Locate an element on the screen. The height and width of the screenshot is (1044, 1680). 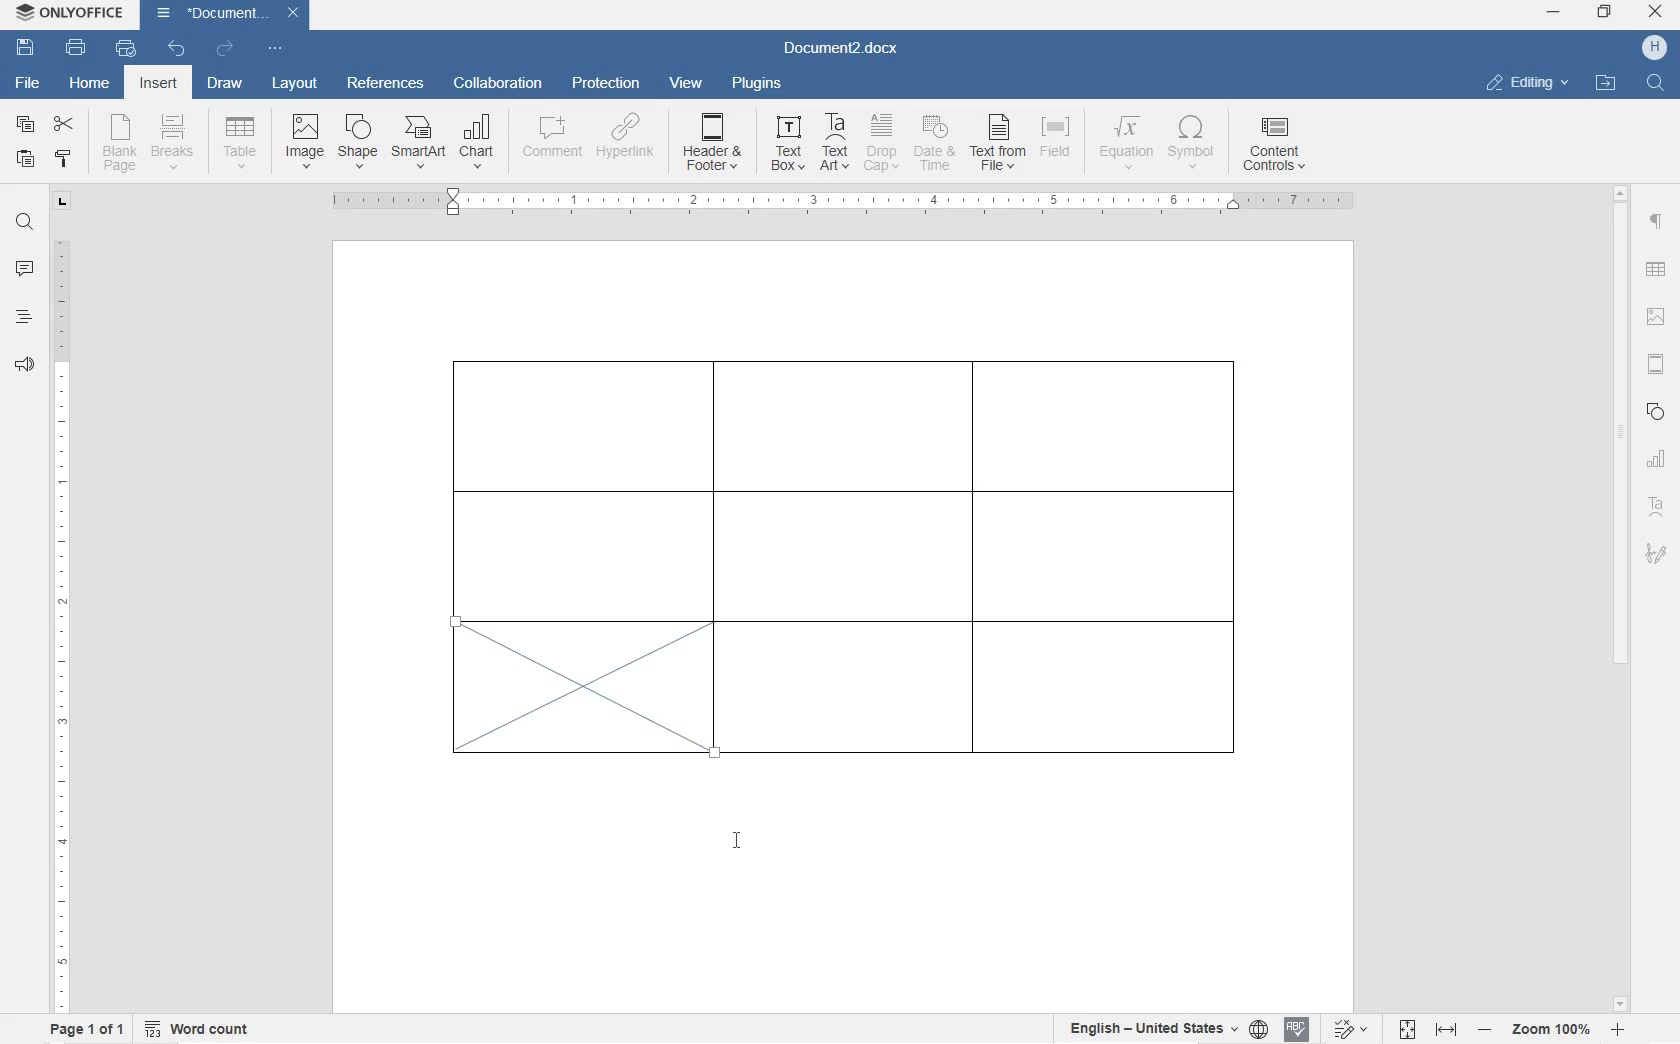
redo is located at coordinates (225, 50).